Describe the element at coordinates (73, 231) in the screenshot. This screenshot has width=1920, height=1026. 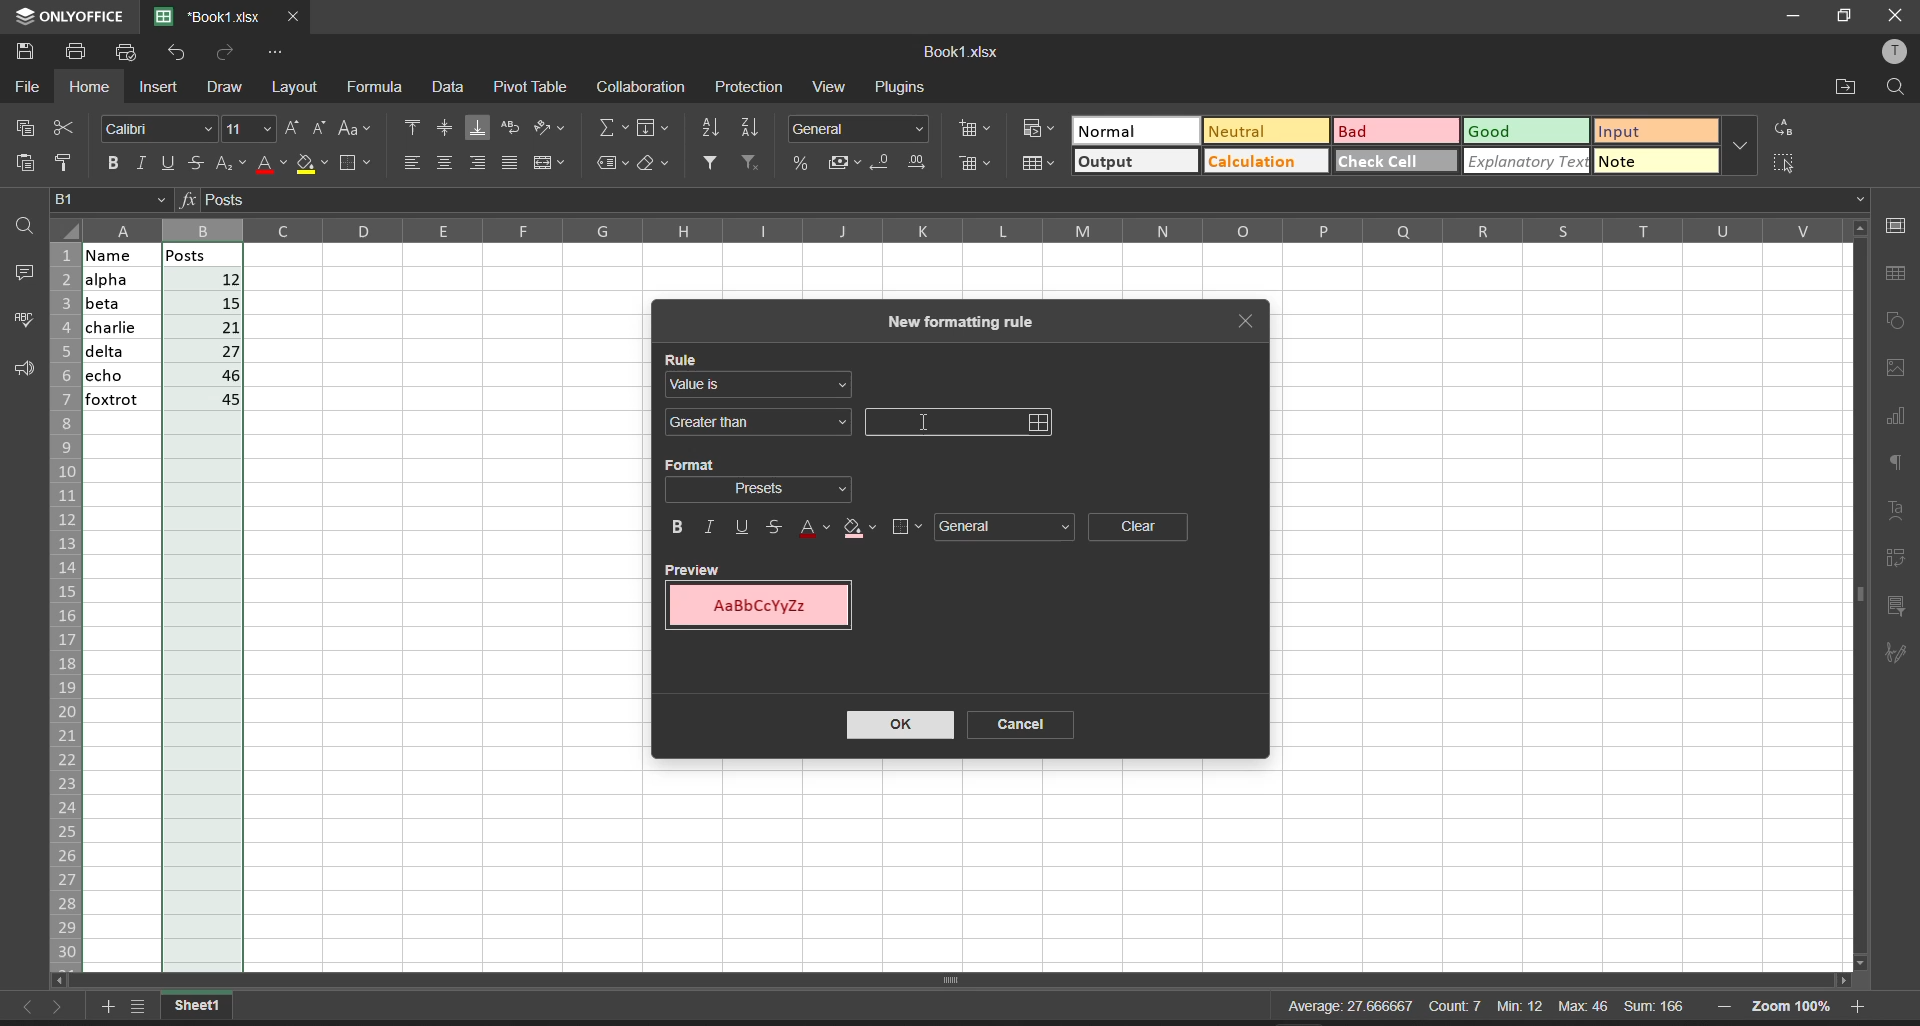
I see `select all` at that location.